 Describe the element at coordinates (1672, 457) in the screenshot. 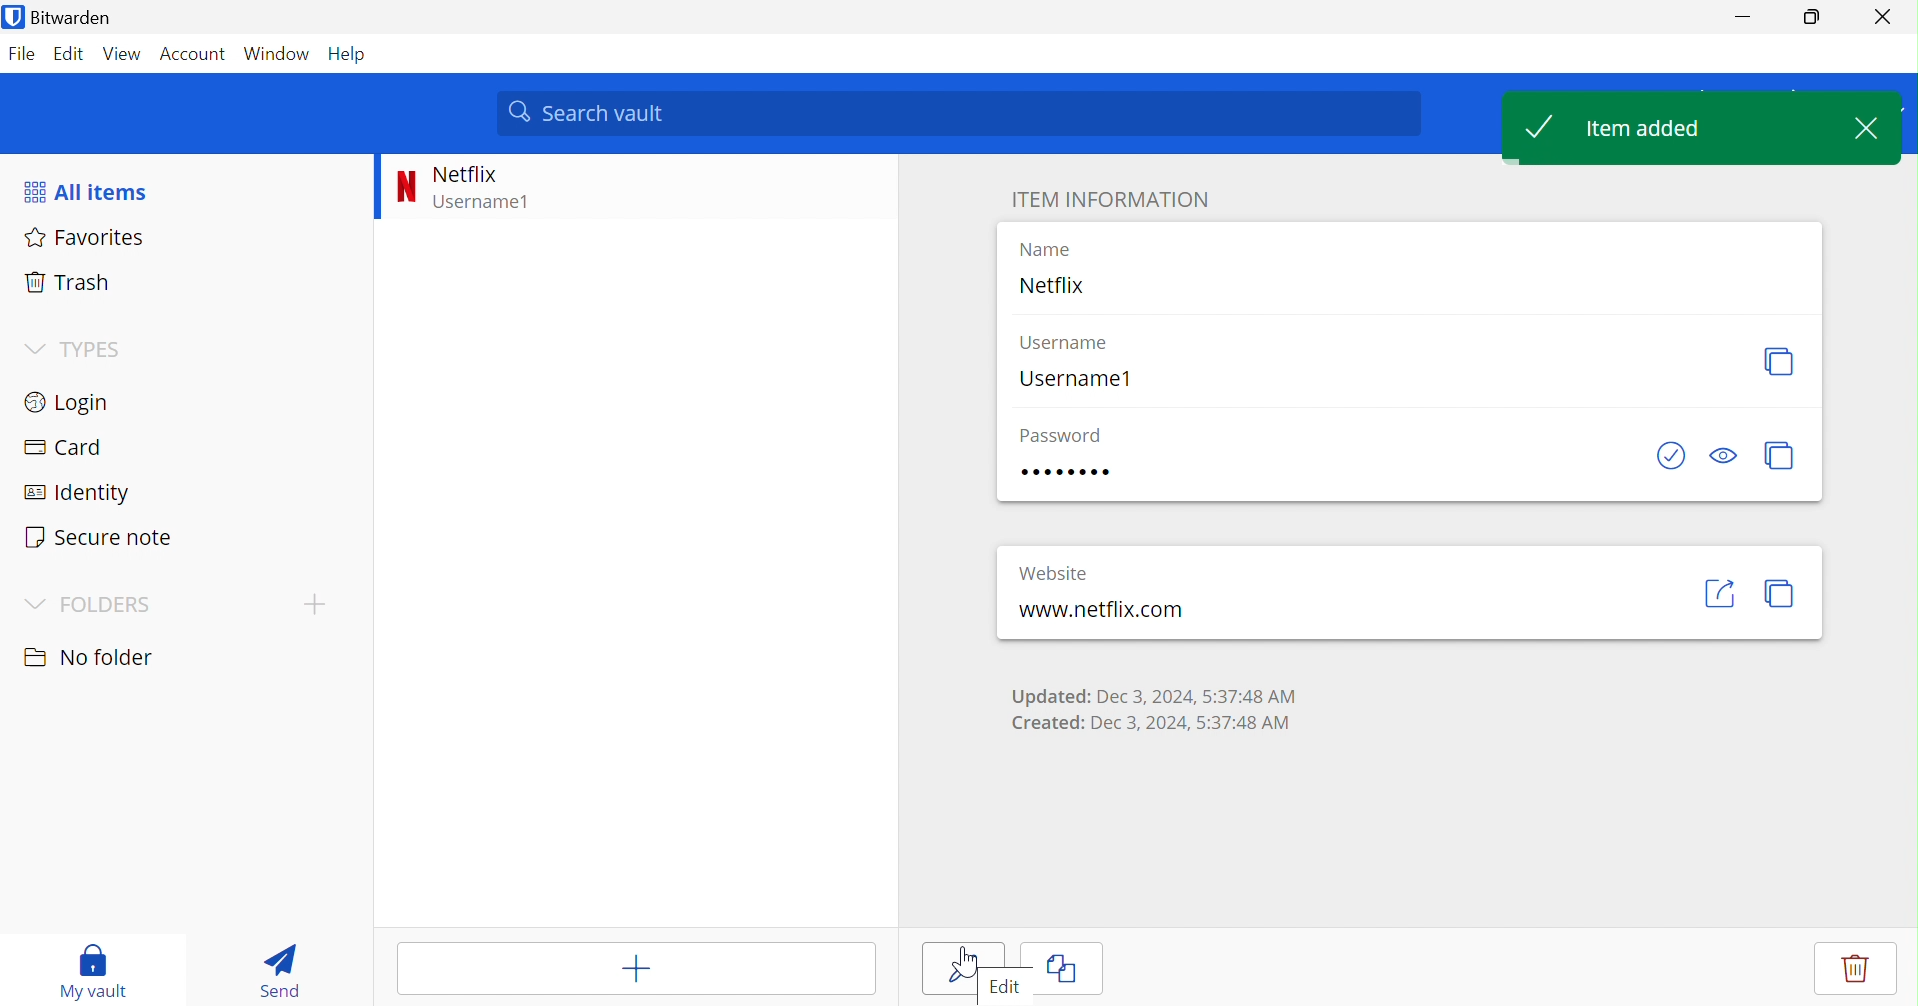

I see `Check if password has been exposed` at that location.